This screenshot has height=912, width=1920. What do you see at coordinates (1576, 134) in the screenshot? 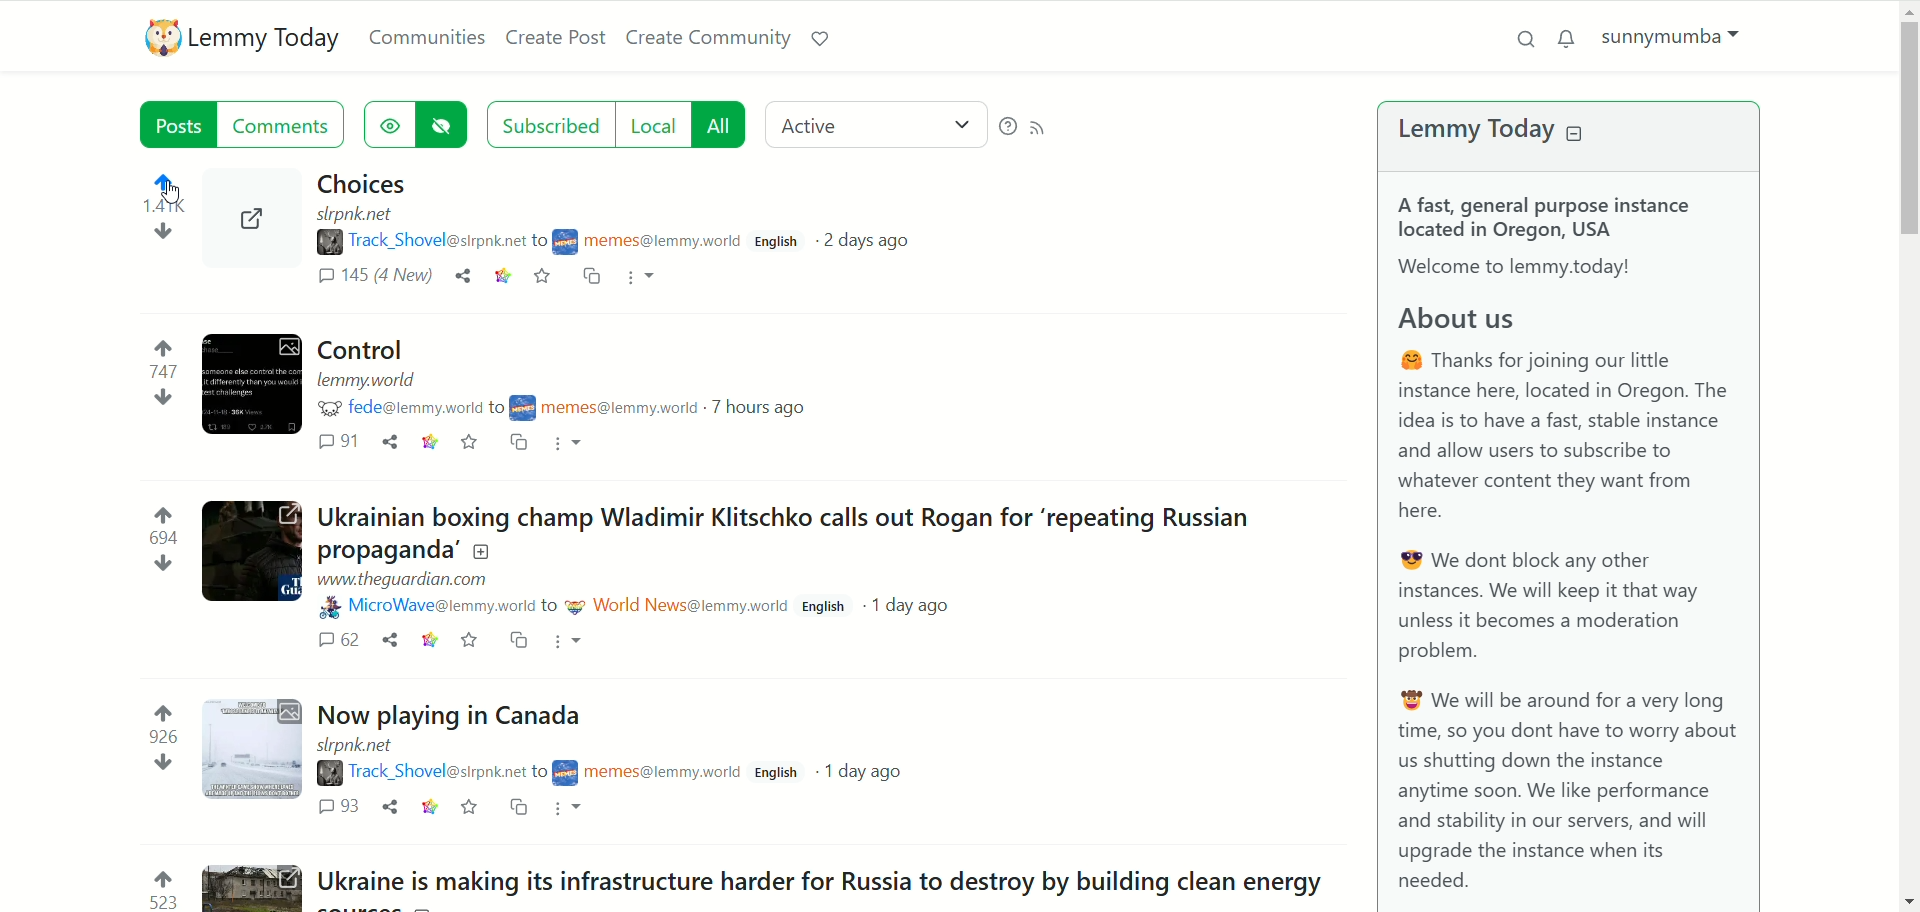
I see `collapse` at bounding box center [1576, 134].